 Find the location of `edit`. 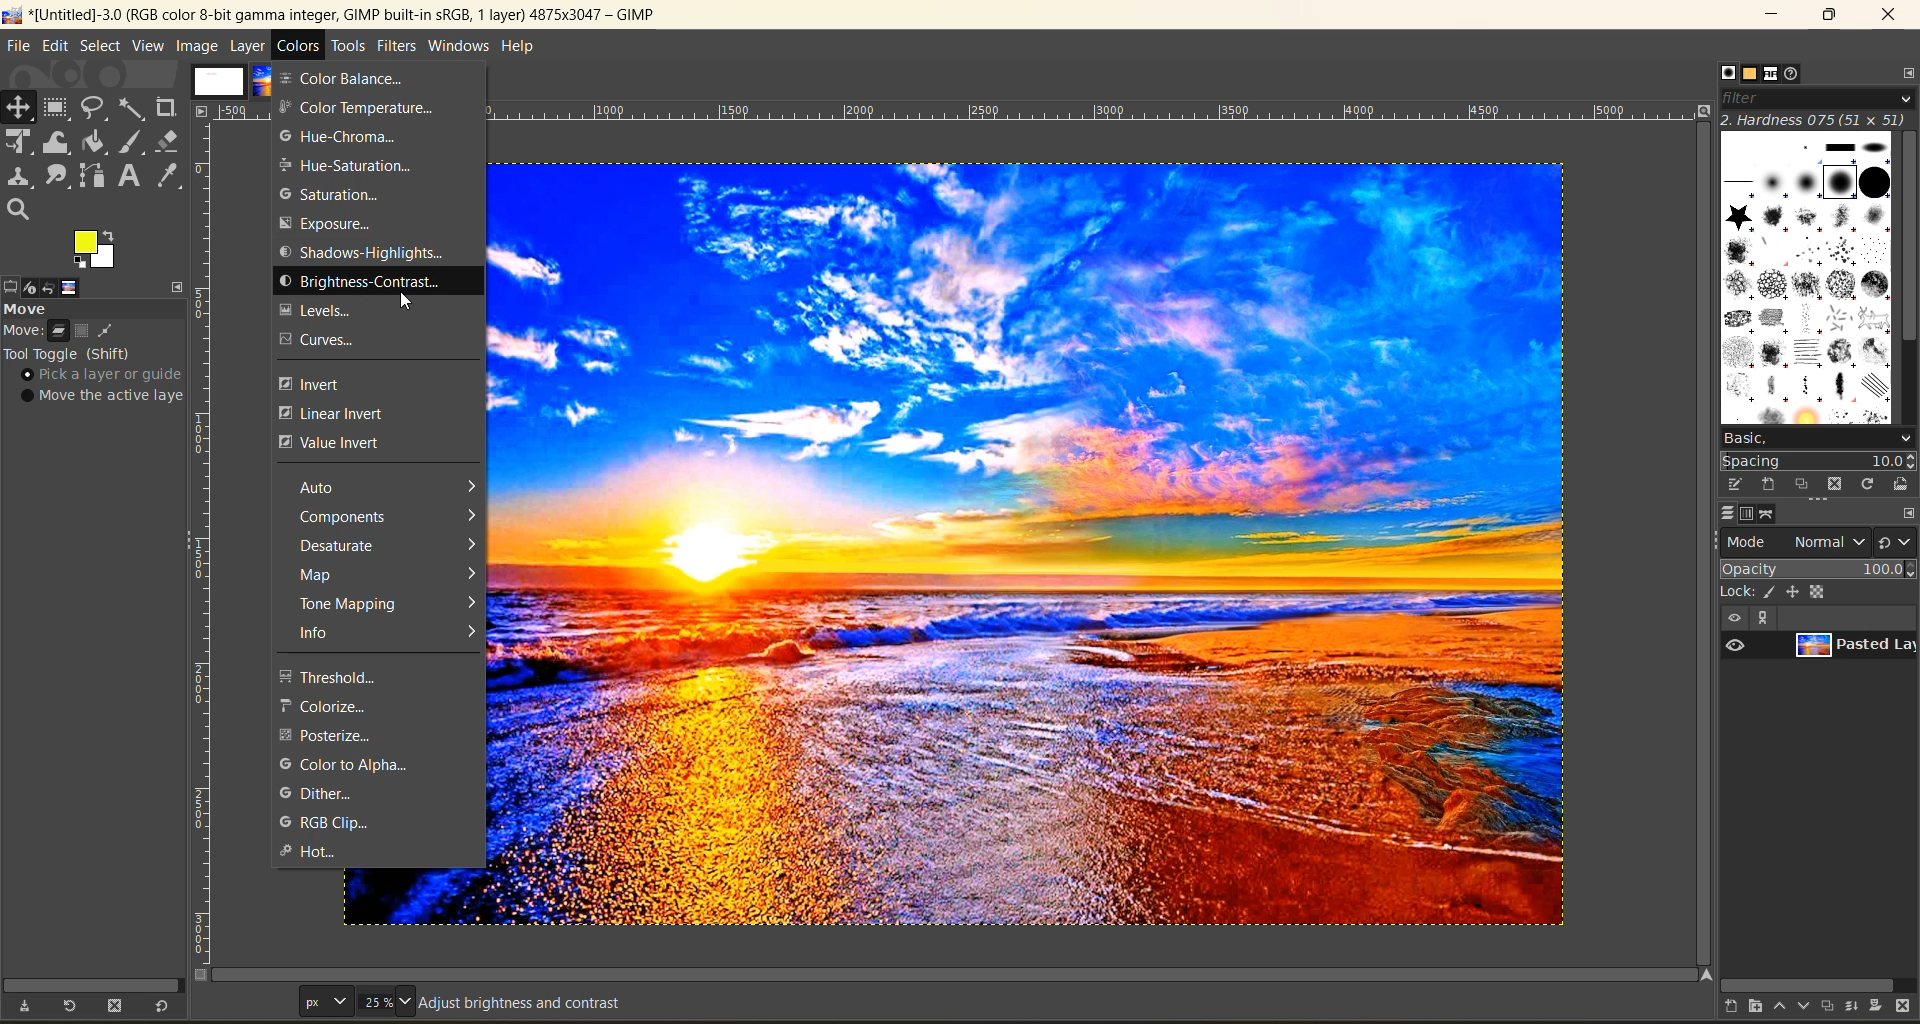

edit is located at coordinates (58, 48).